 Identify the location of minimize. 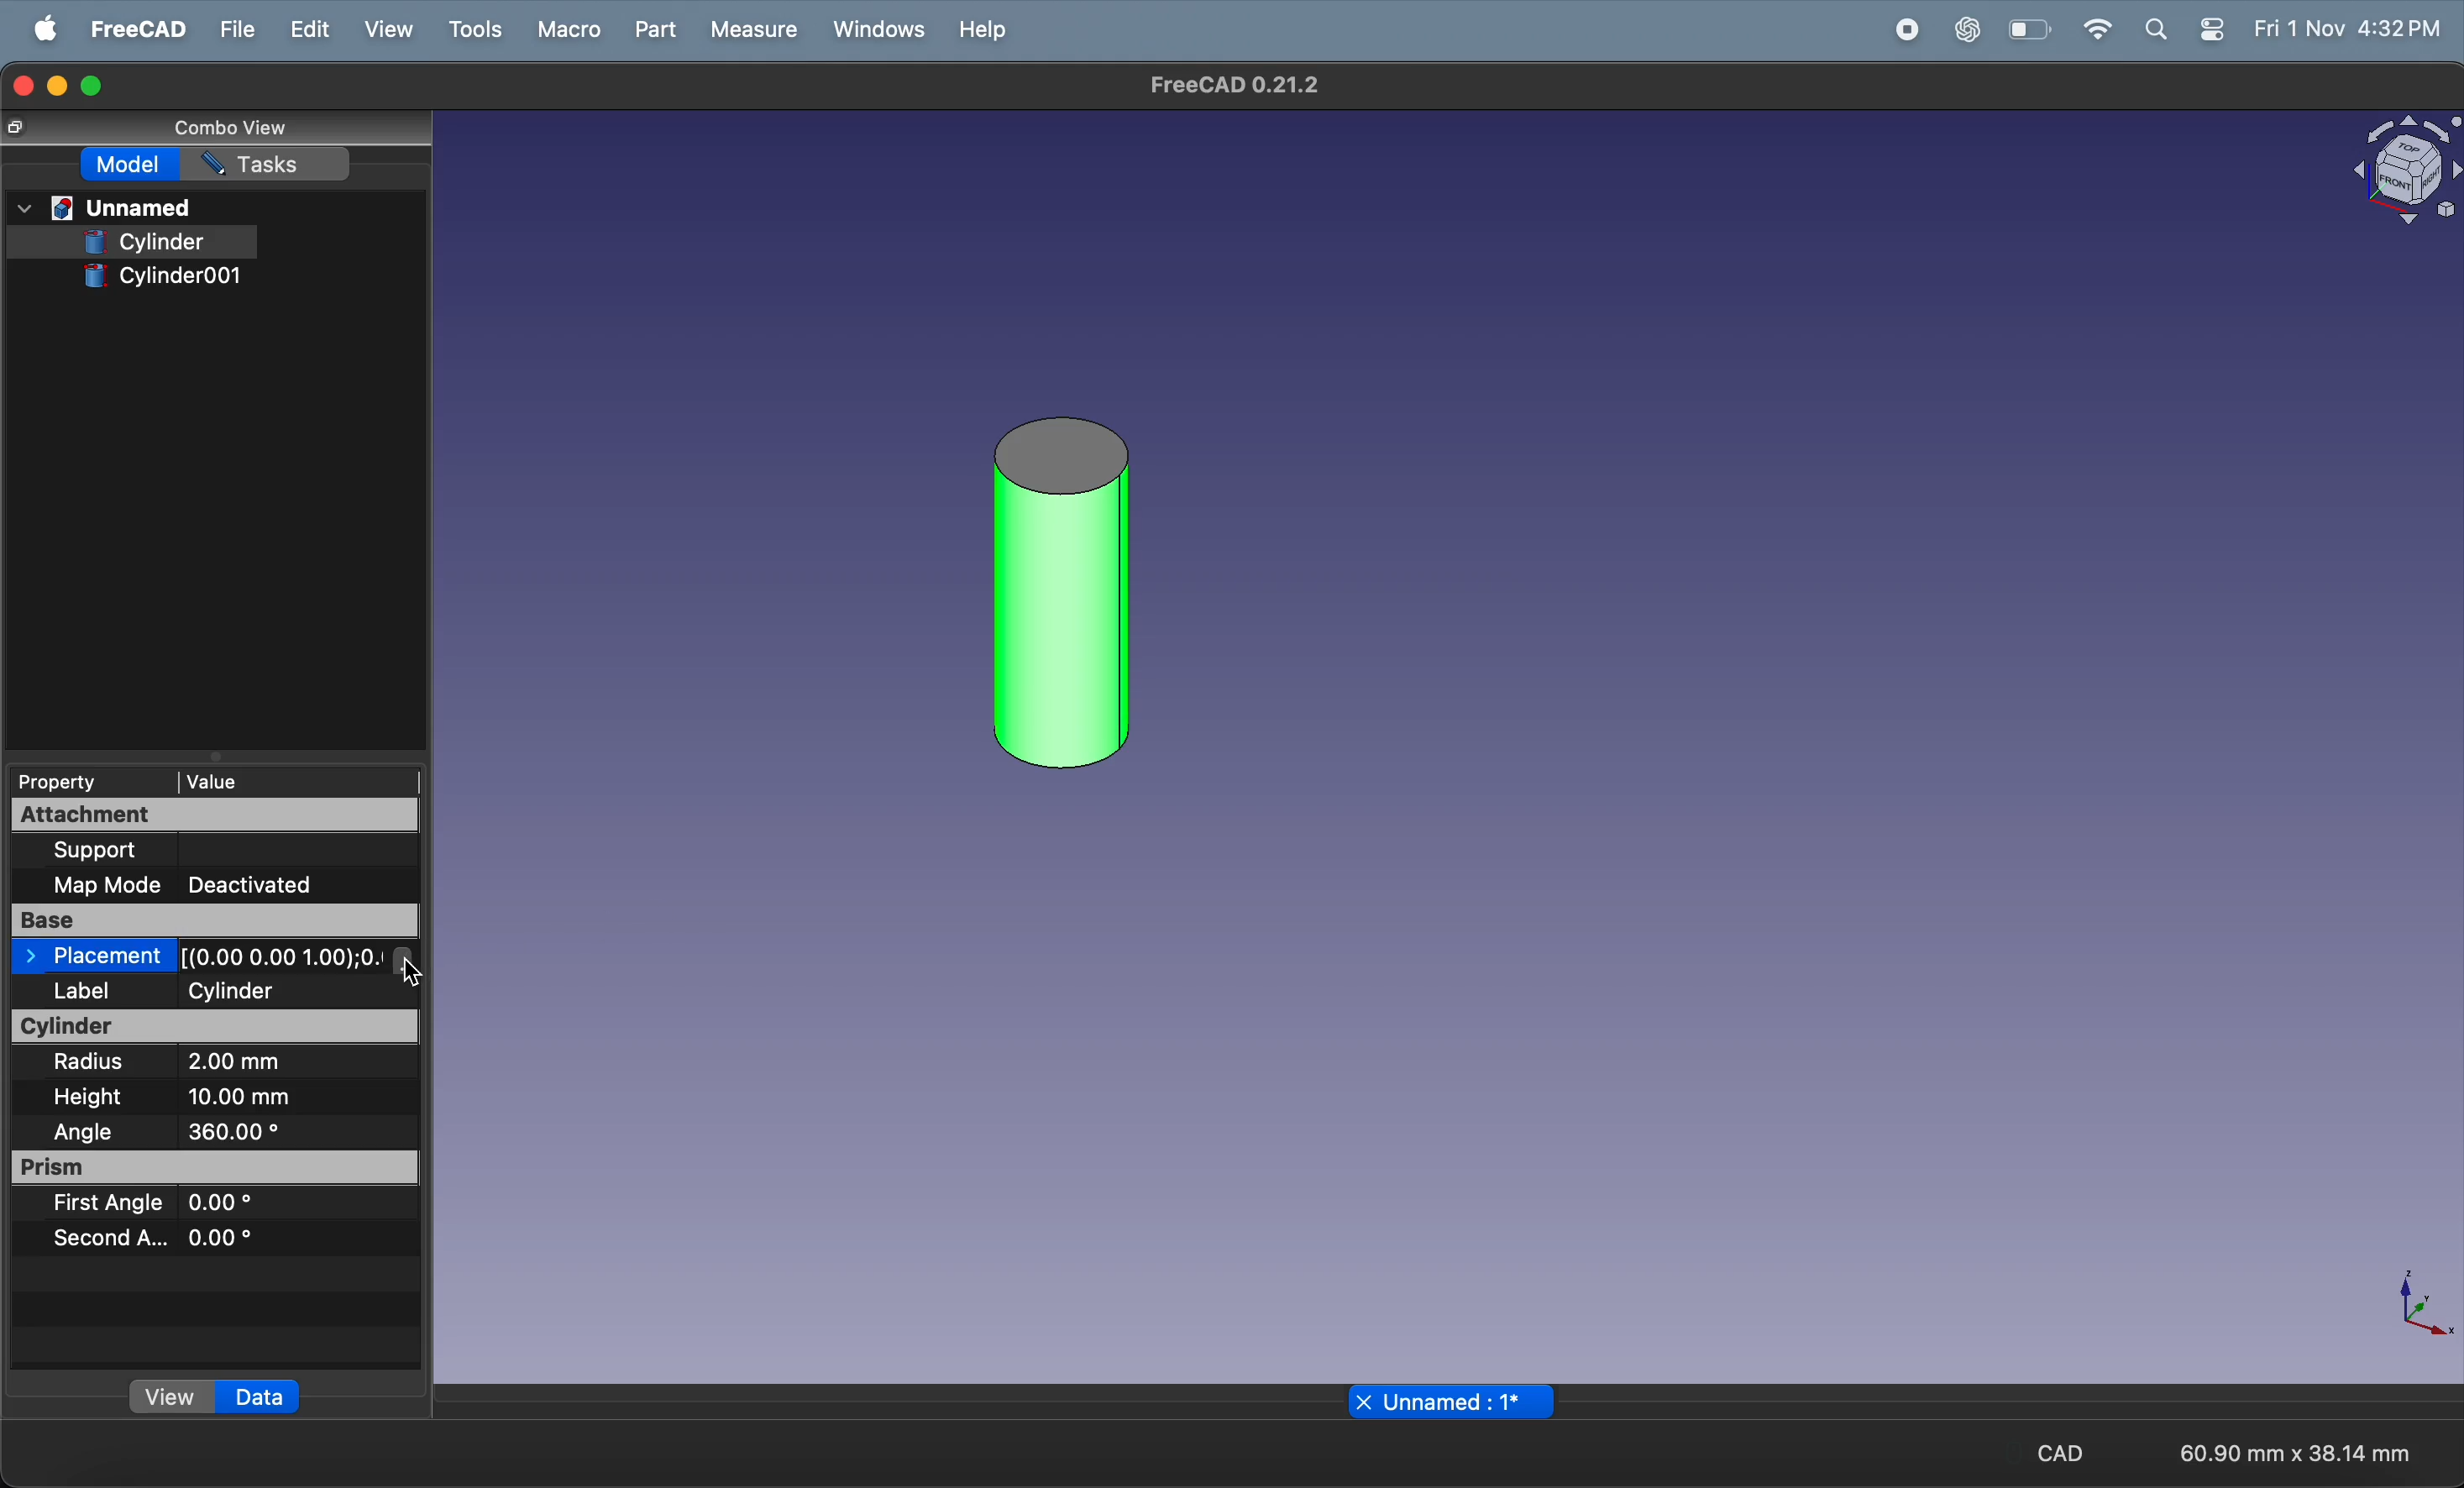
(59, 86).